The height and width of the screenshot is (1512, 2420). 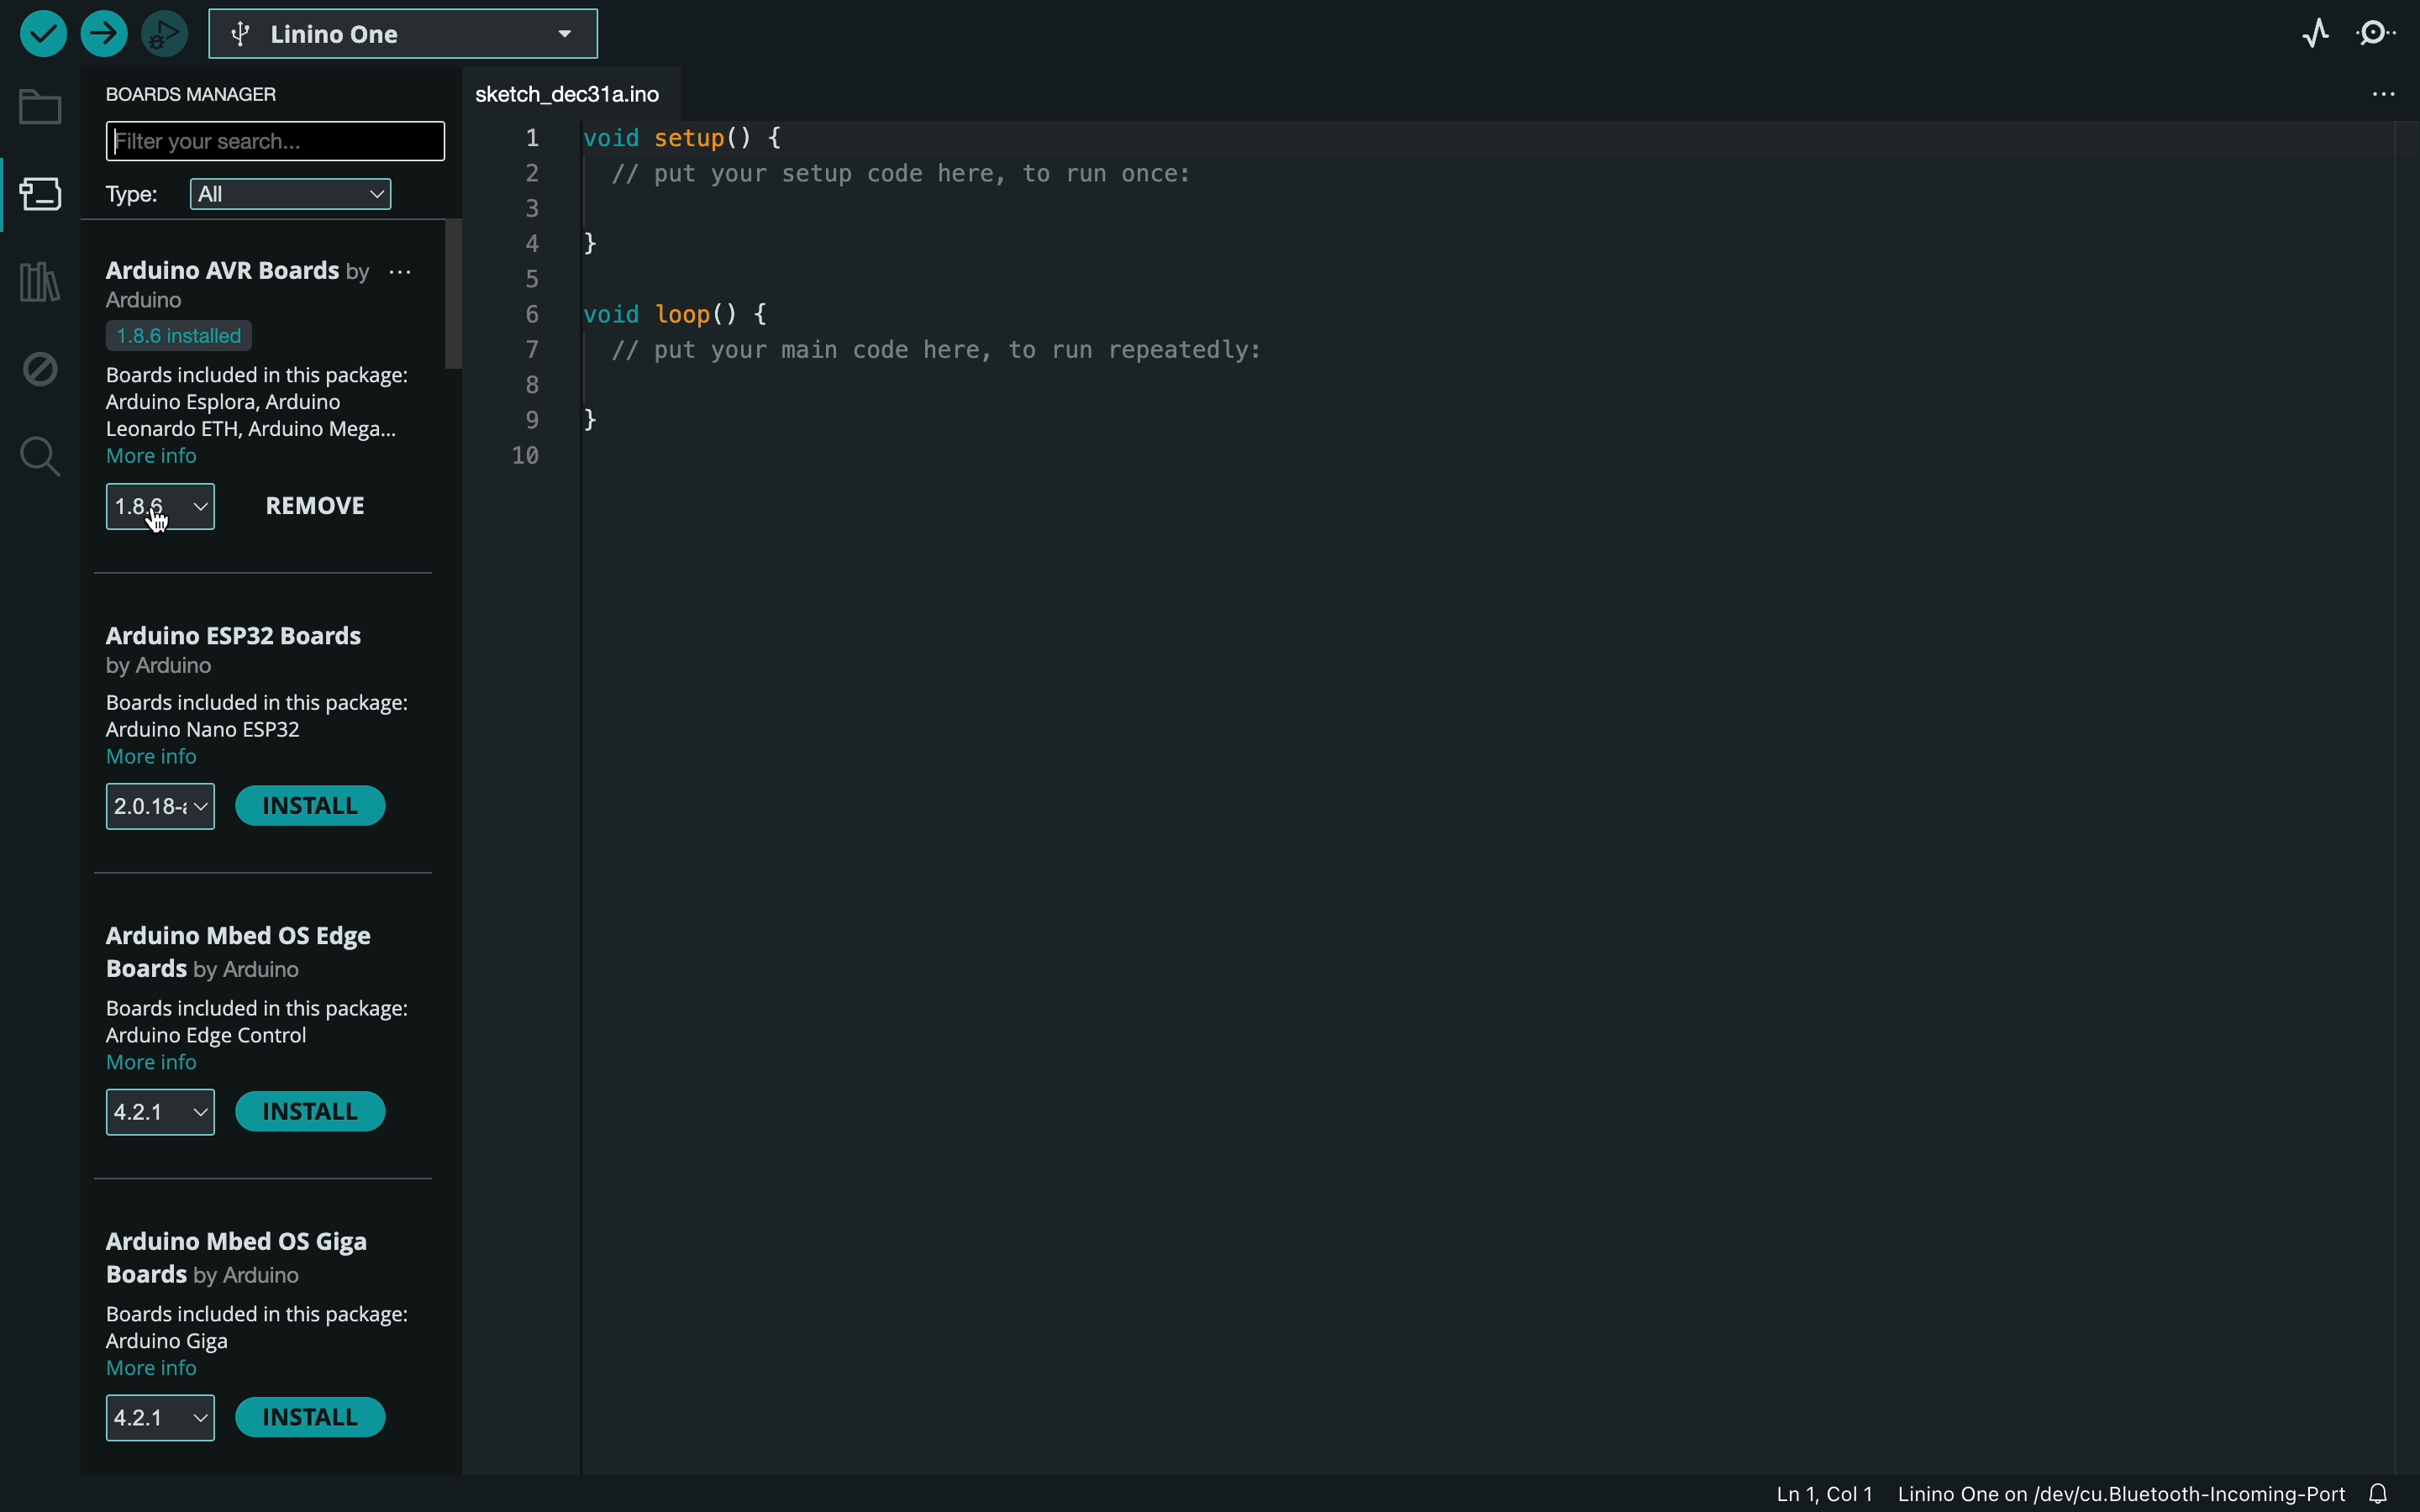 What do you see at coordinates (2392, 1494) in the screenshot?
I see `notification` at bounding box center [2392, 1494].